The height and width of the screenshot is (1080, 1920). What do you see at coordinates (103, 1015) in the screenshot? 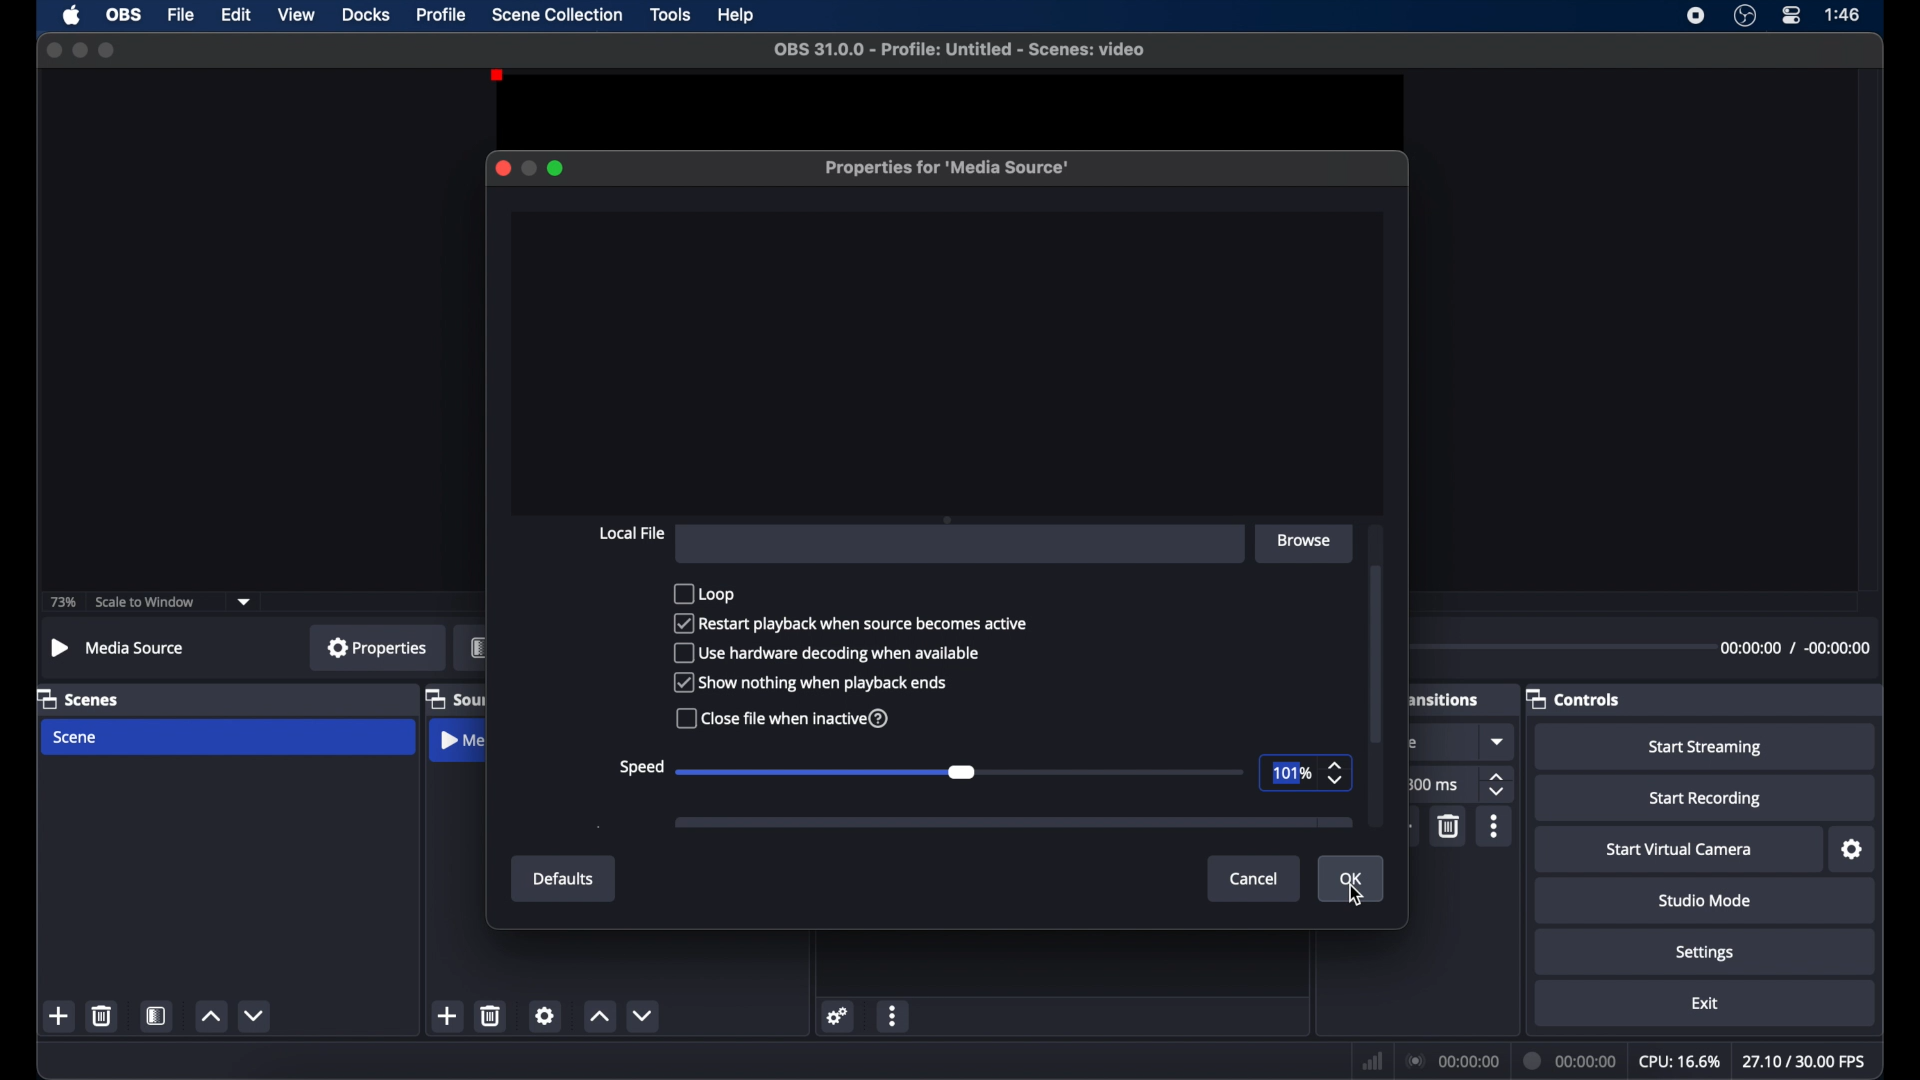
I see `delete` at bounding box center [103, 1015].